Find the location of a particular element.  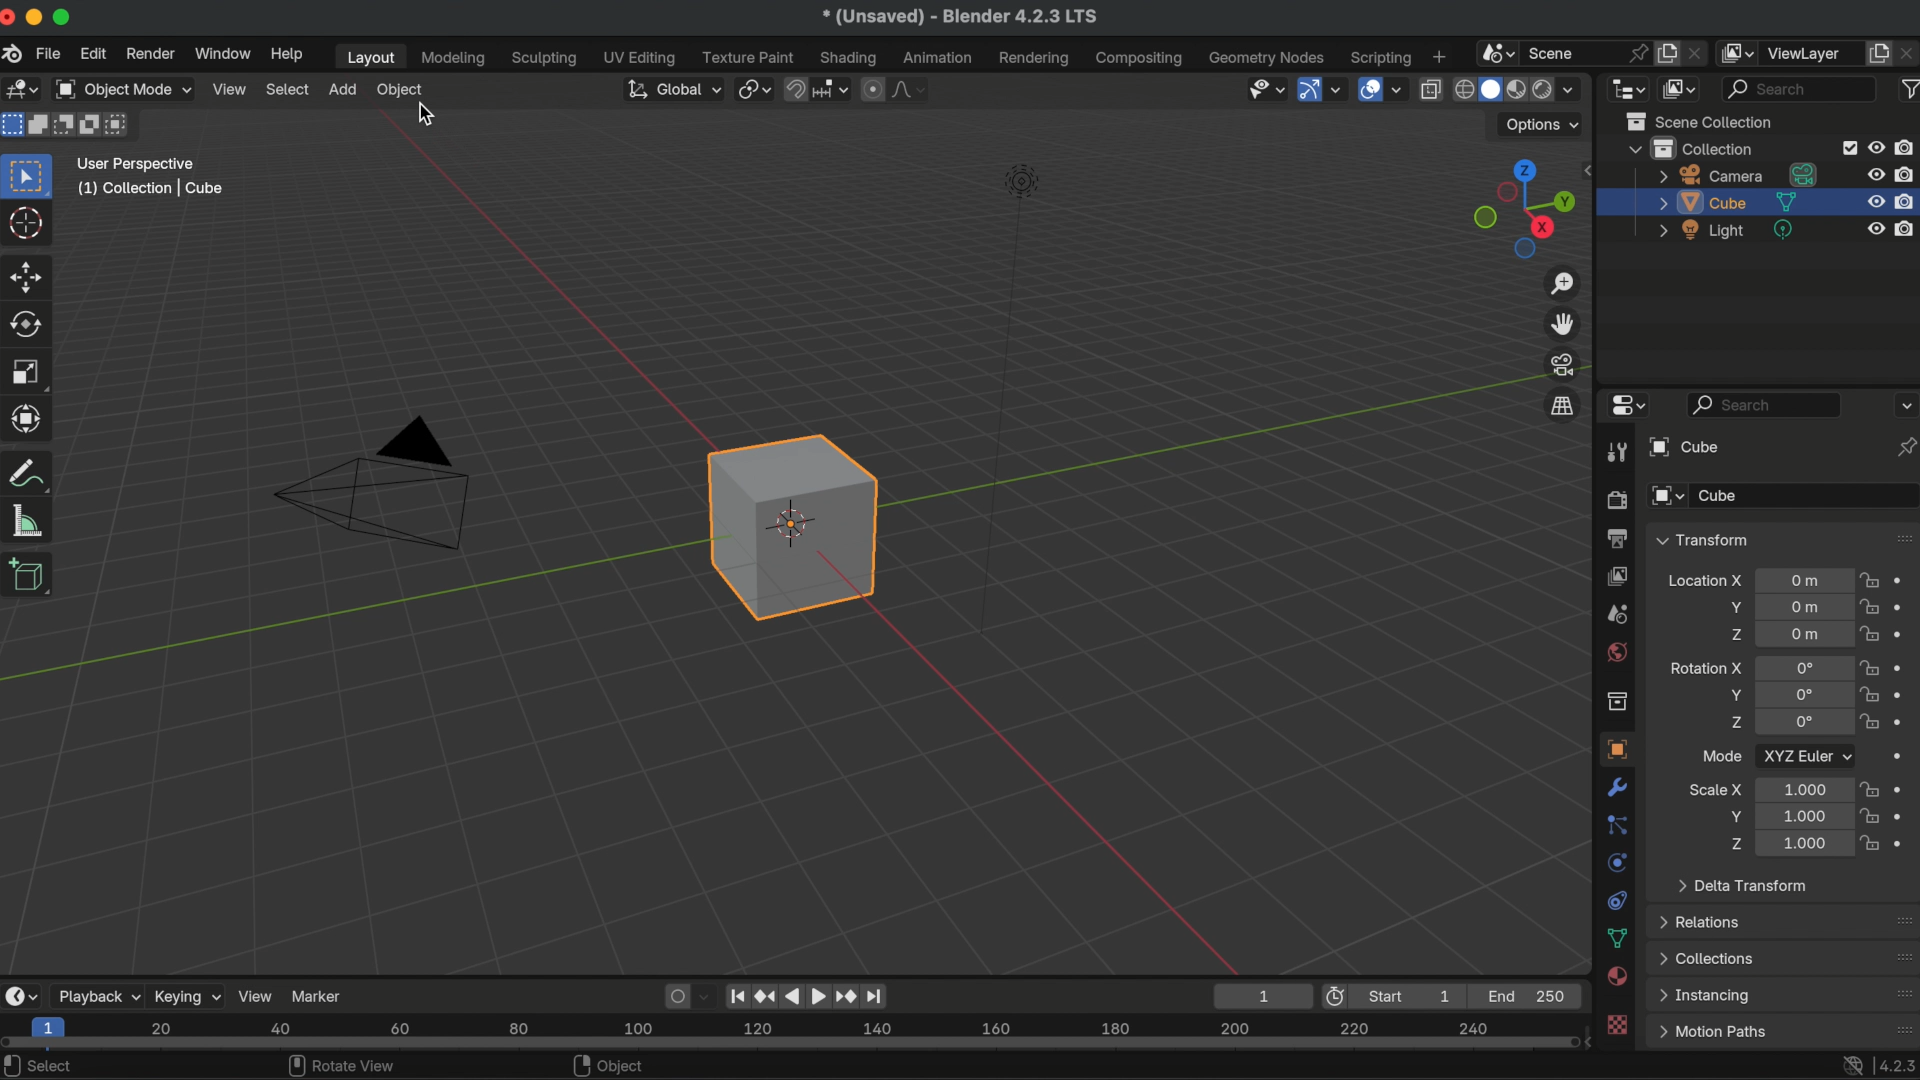

light is located at coordinates (1728, 230).